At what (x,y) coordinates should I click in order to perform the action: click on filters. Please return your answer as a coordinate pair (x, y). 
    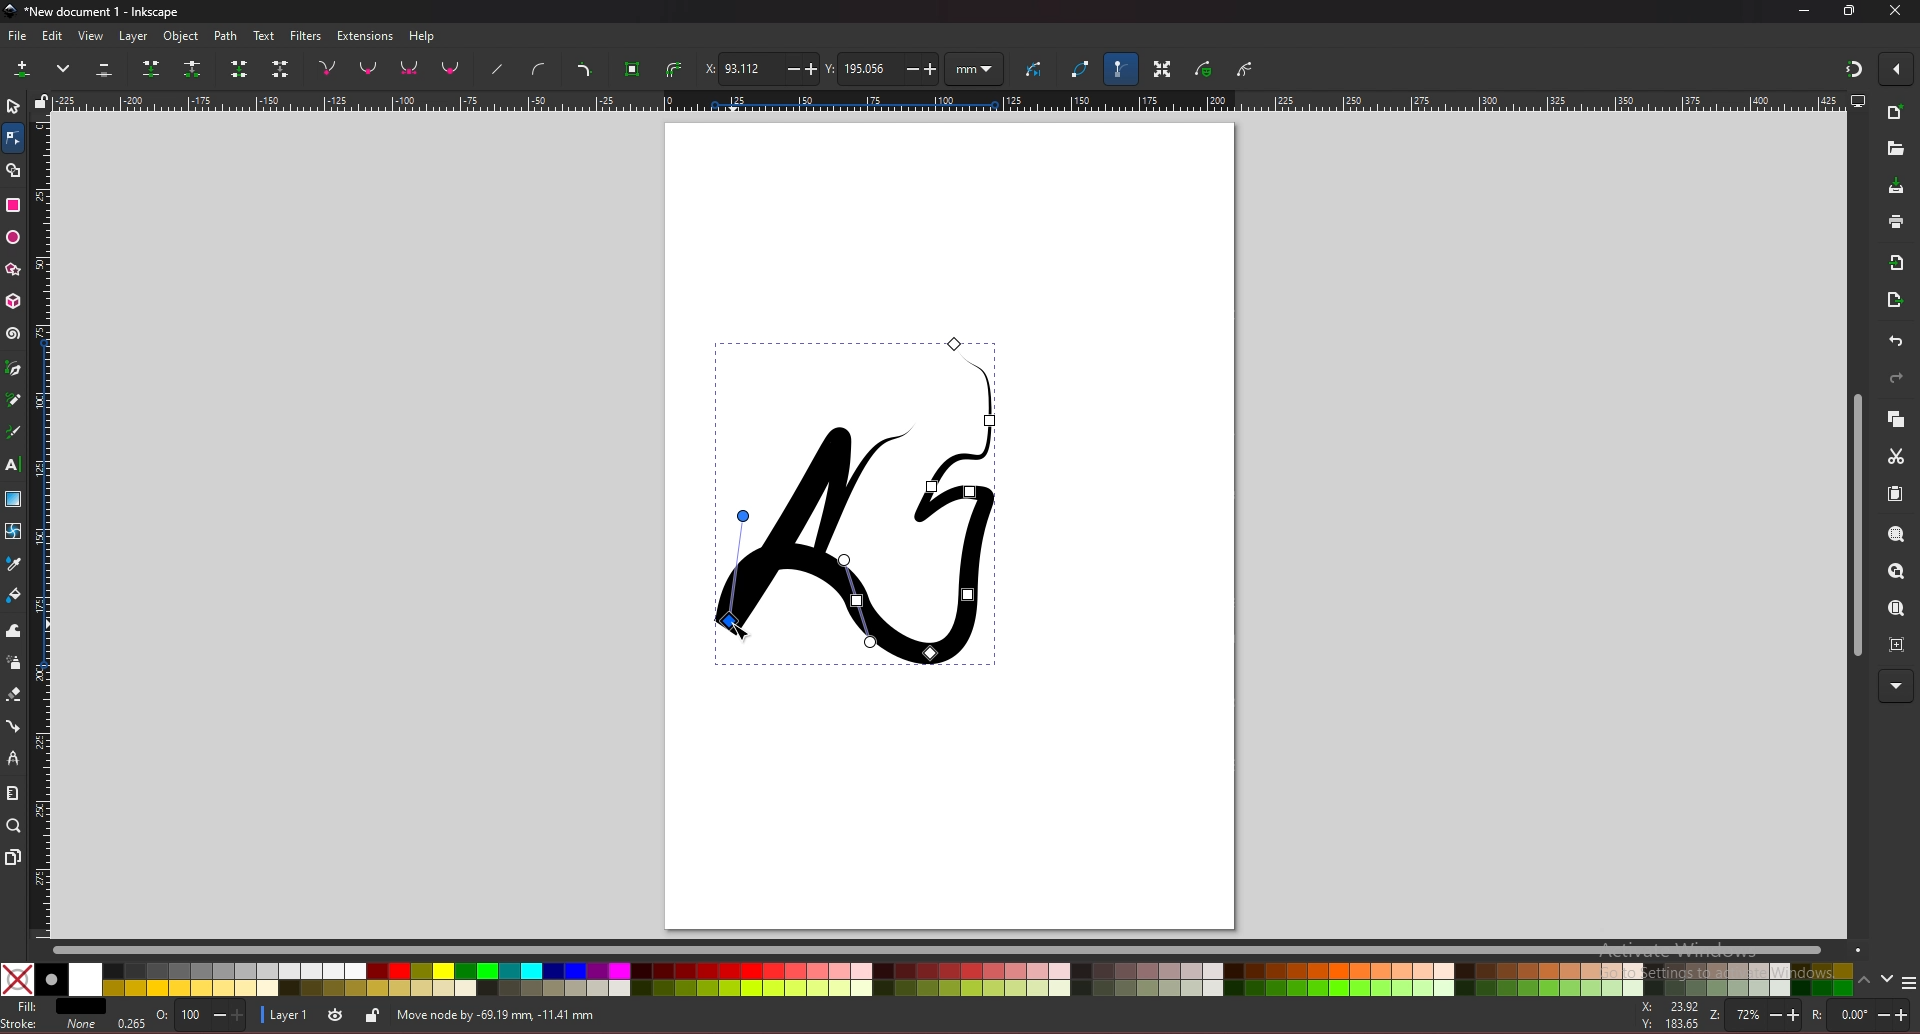
    Looking at the image, I should click on (305, 36).